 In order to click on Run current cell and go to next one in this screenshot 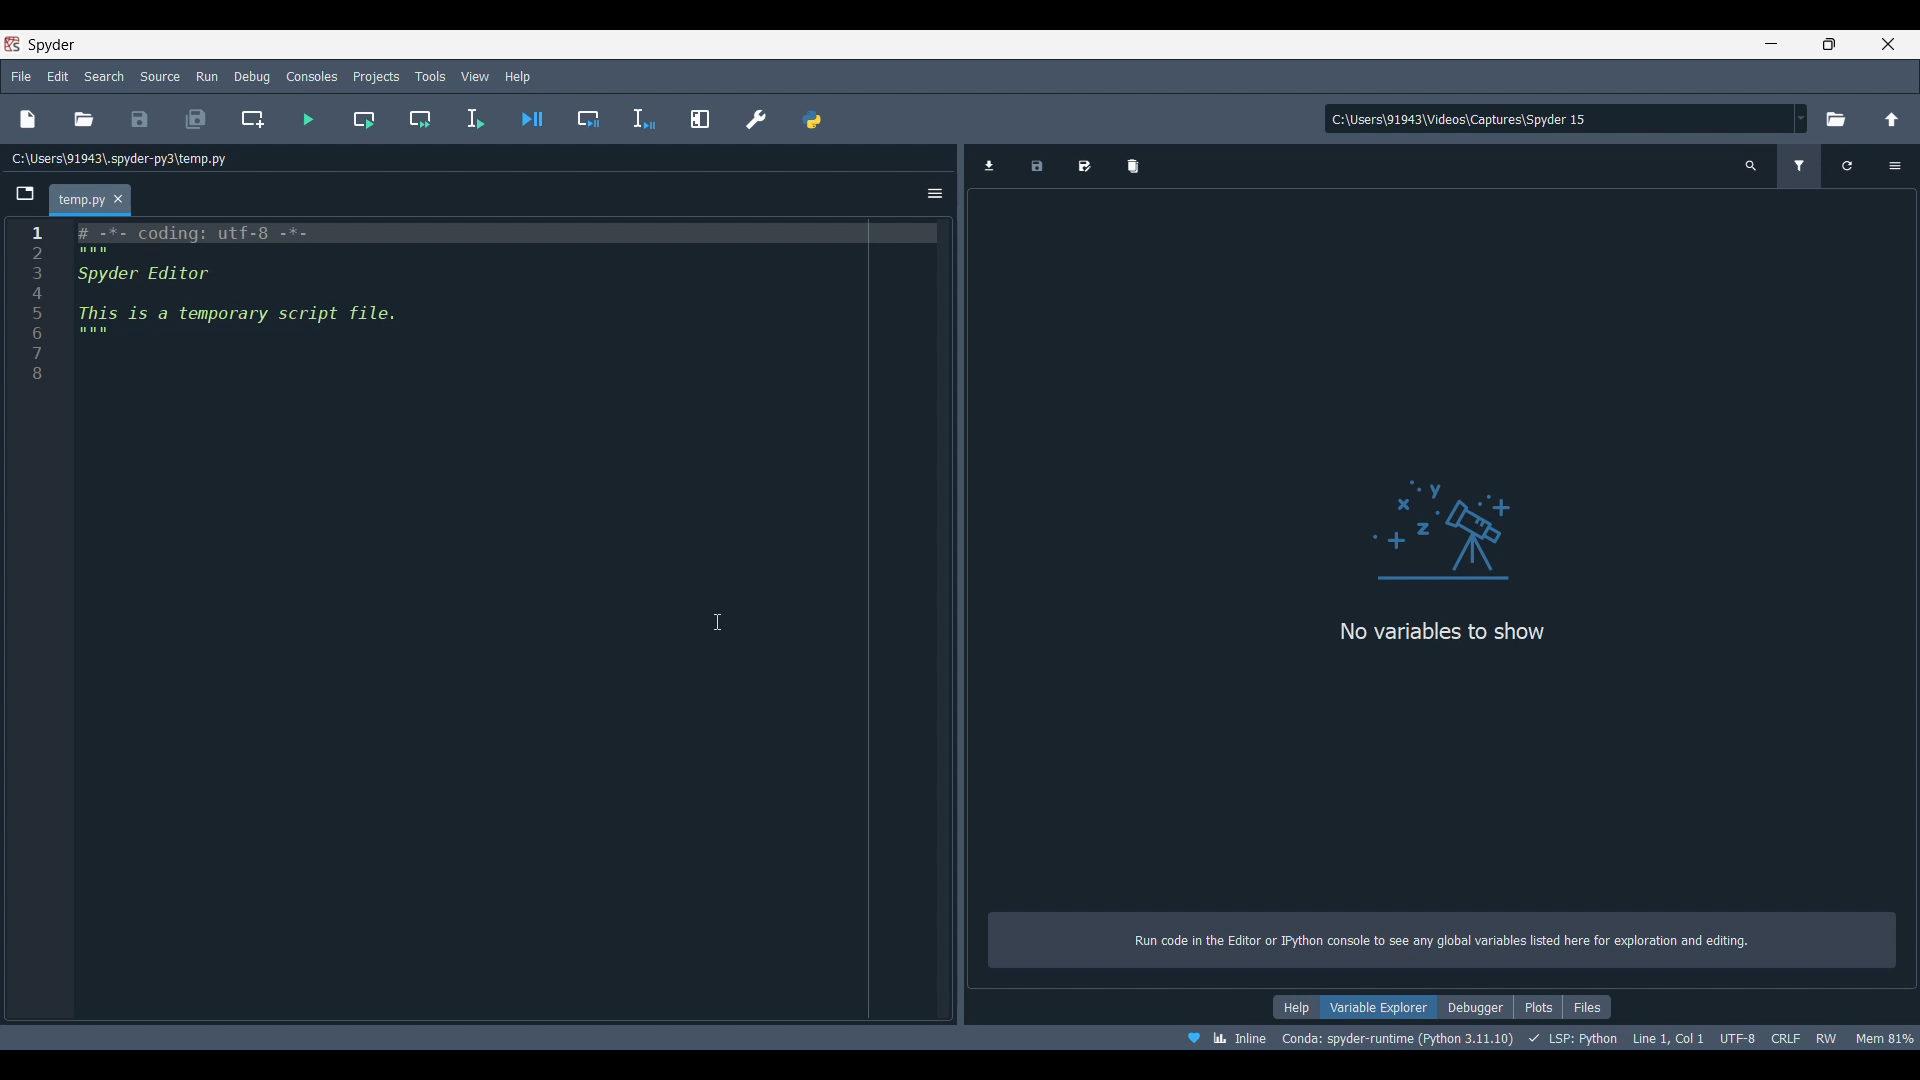, I will do `click(420, 119)`.